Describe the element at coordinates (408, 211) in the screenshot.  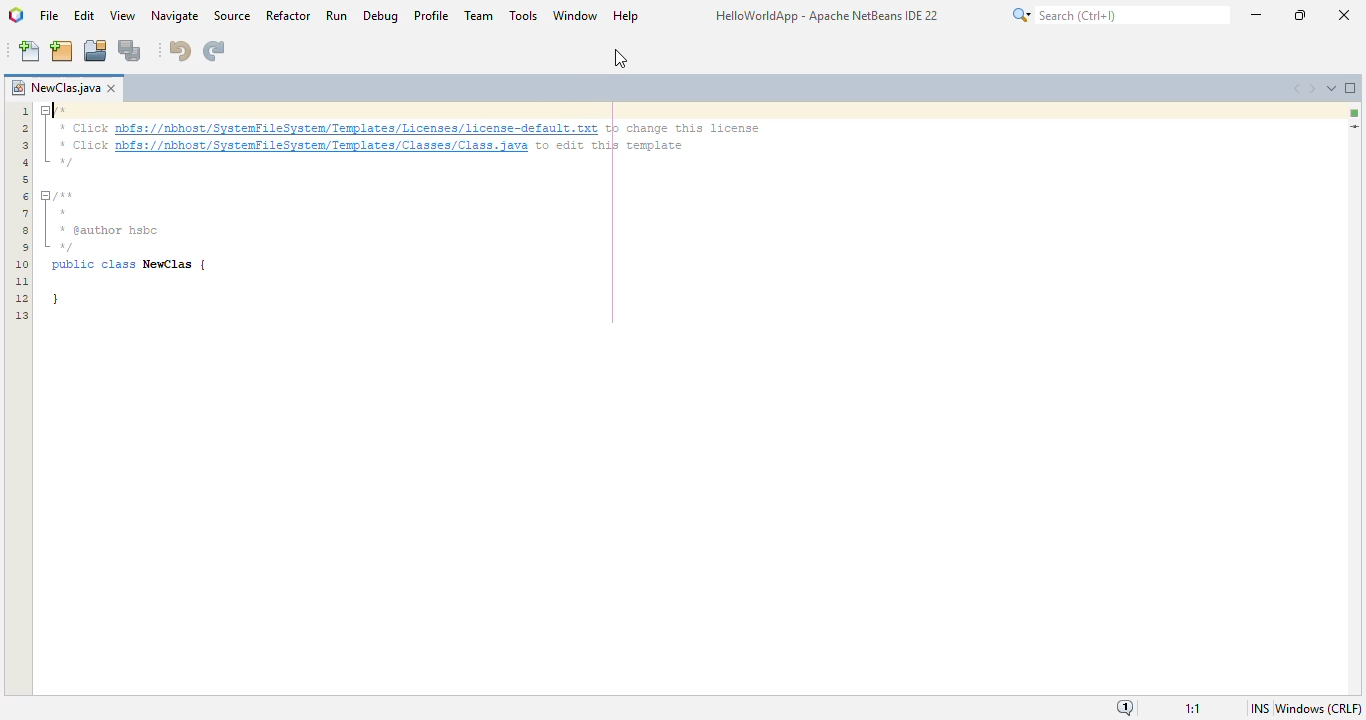
I see `/*
+ Click nbfs://nbhost/SystenFileSysten/Templates/Licenses/license-default txt to change this license
+ Click pbfs://nbhost/SystenfileSysten/Templates/Classes/Class. java to edit this template
“0

fun
* pauthor hsbc
“0

public class NewClas |
}` at that location.